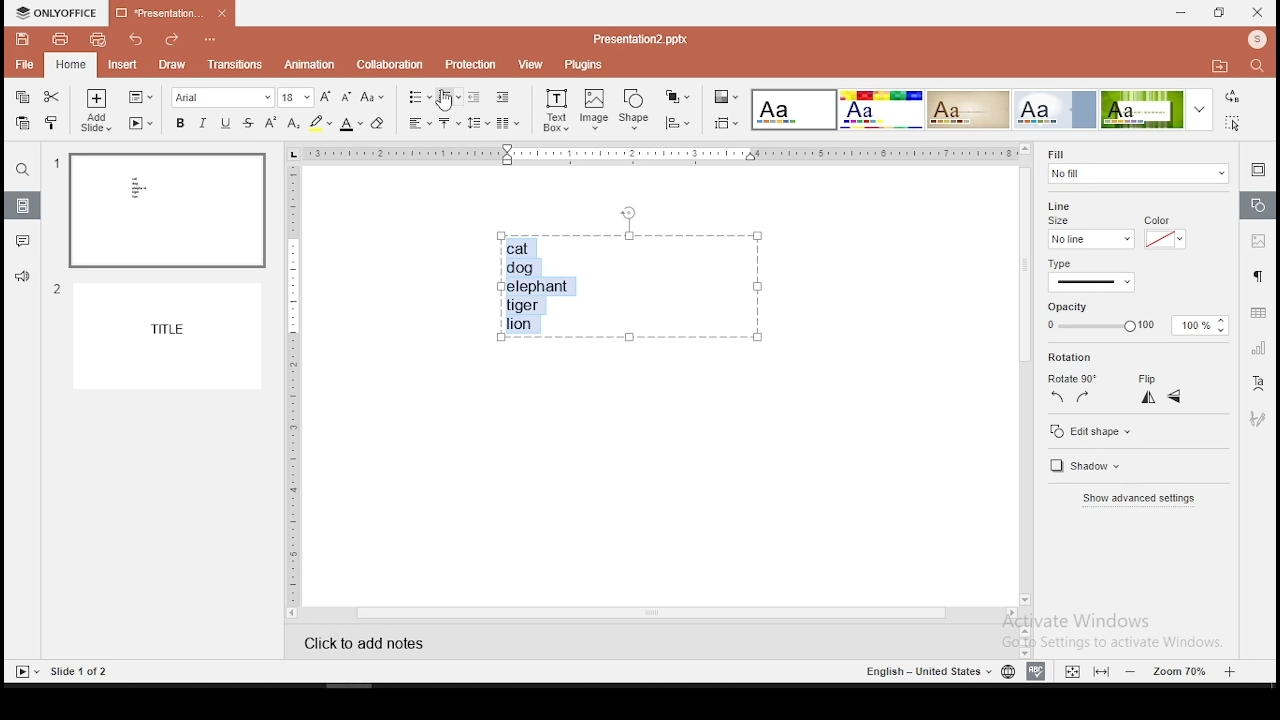 Image resolution: width=1280 pixels, height=720 pixels. I want to click on plugins, so click(584, 65).